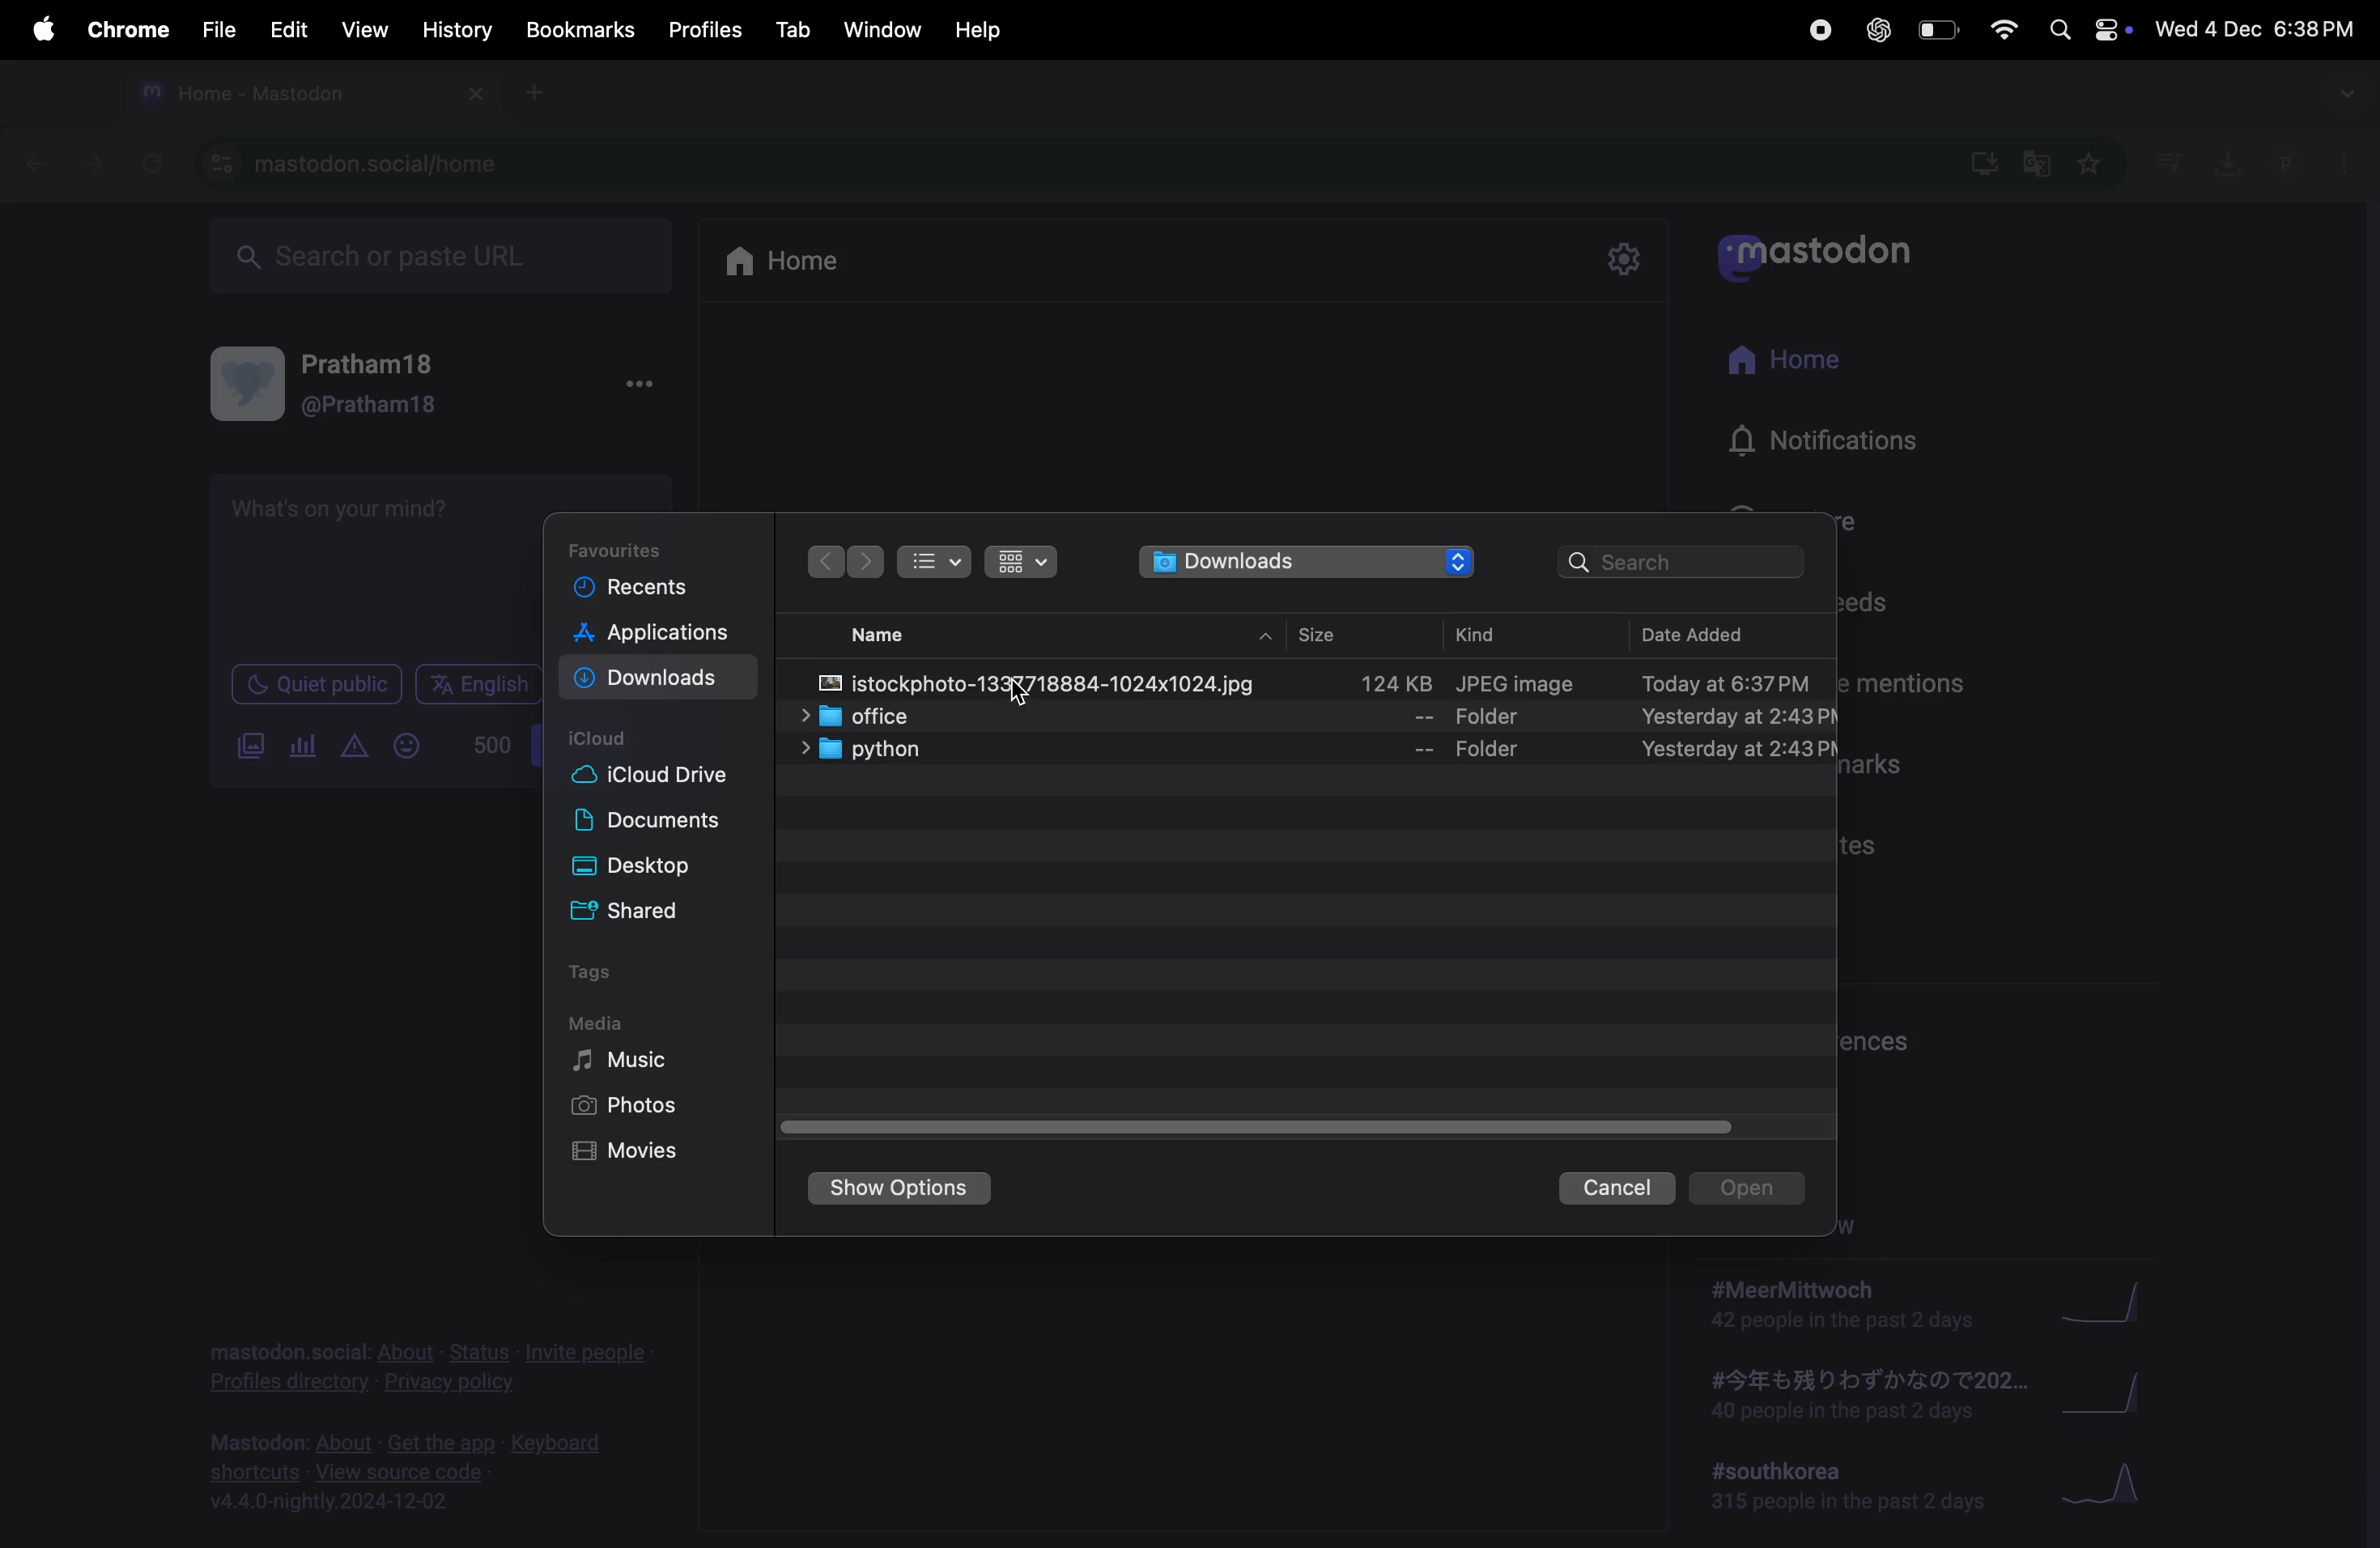  Describe the element at coordinates (2114, 1299) in the screenshot. I see `Graph` at that location.